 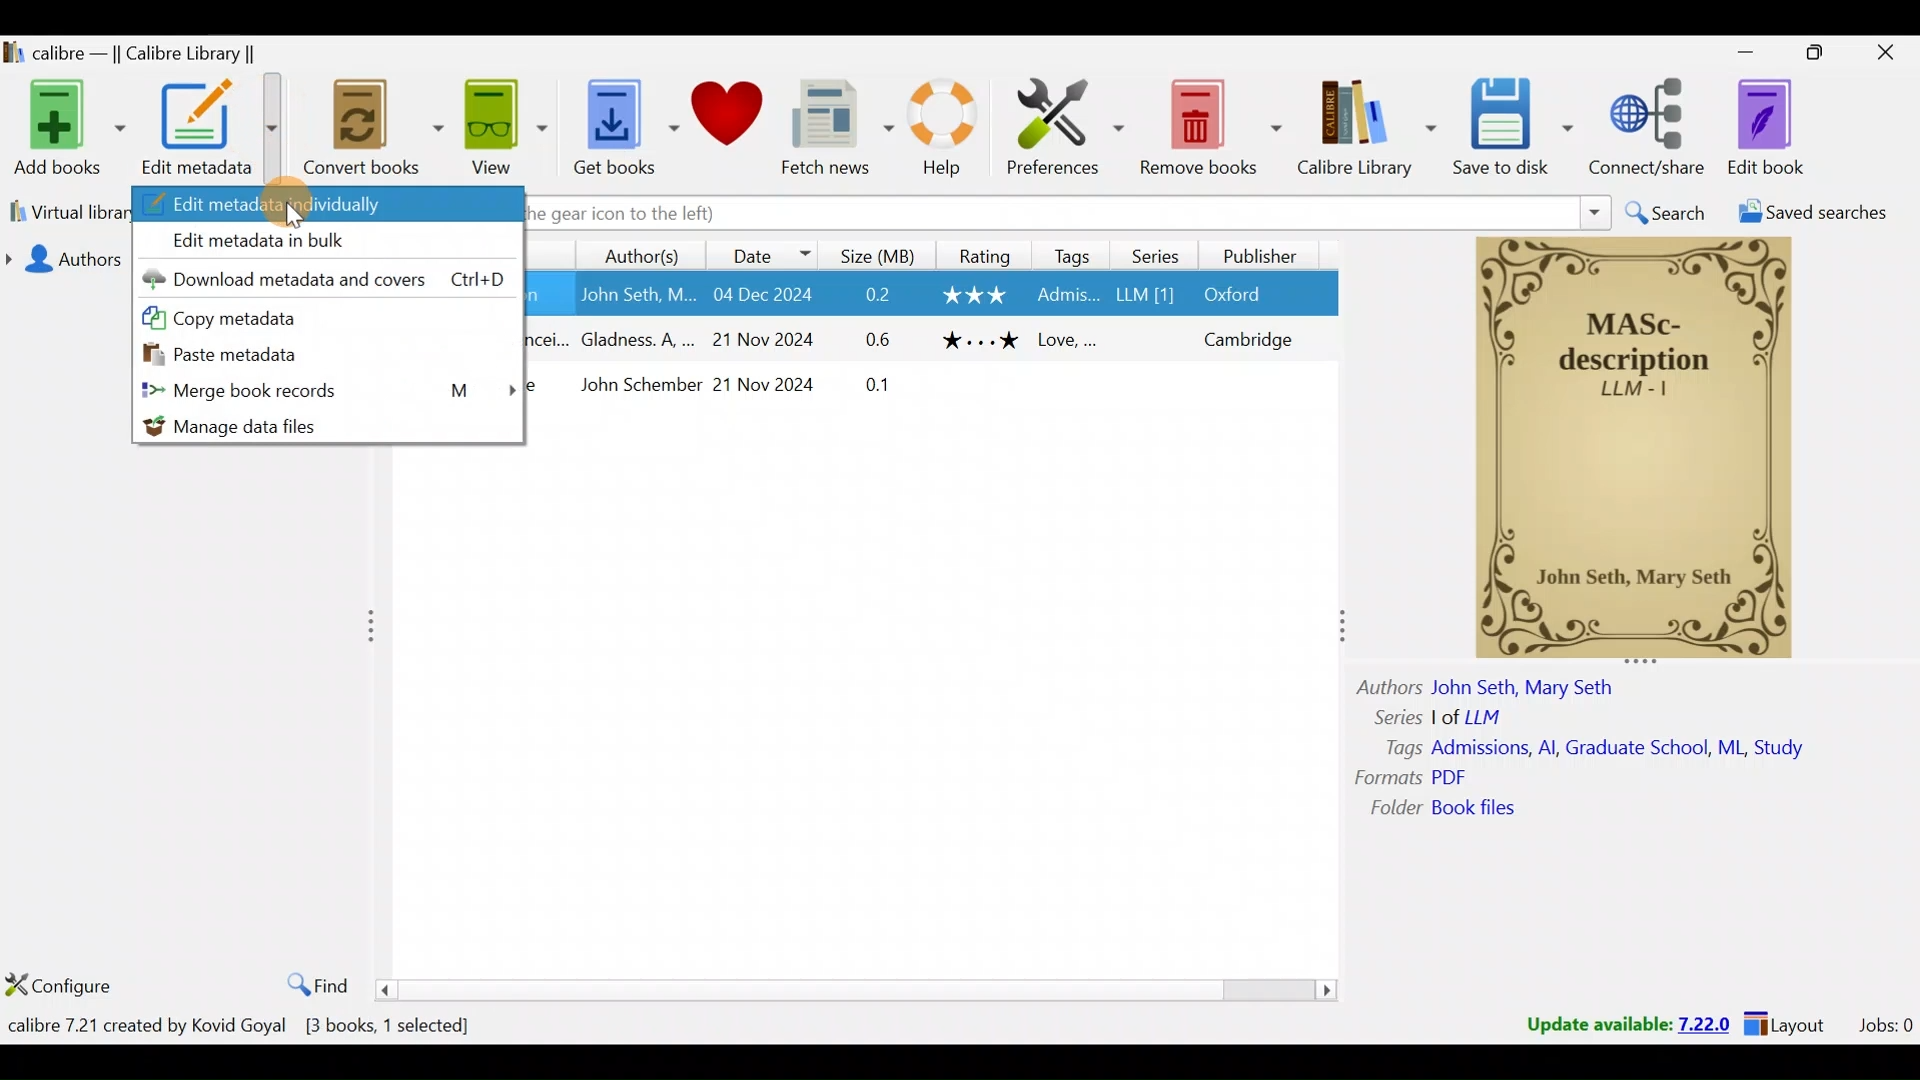 What do you see at coordinates (765, 253) in the screenshot?
I see `Date` at bounding box center [765, 253].